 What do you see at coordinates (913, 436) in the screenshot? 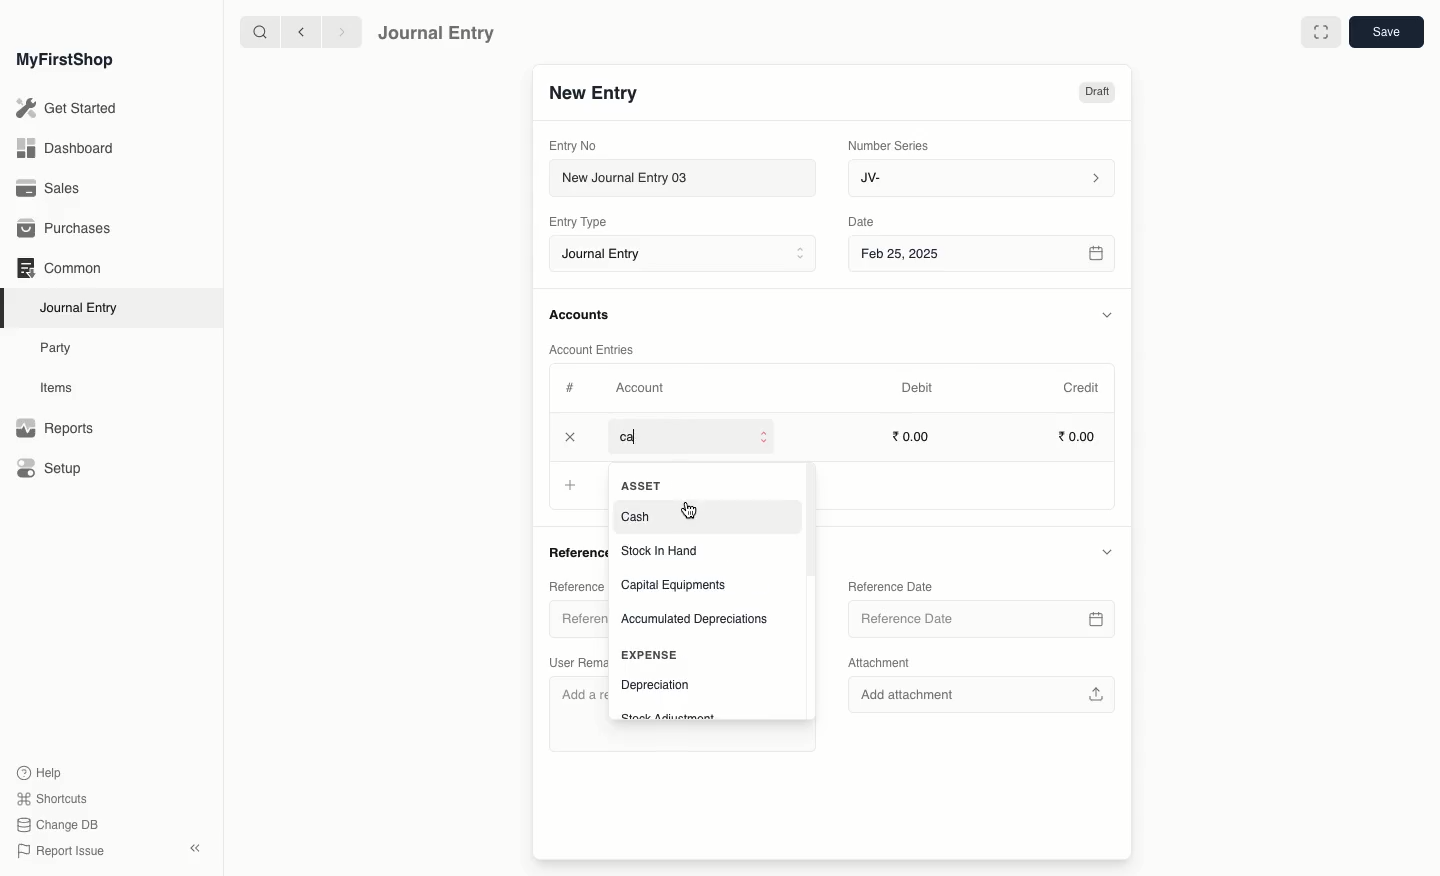
I see `0.00` at bounding box center [913, 436].